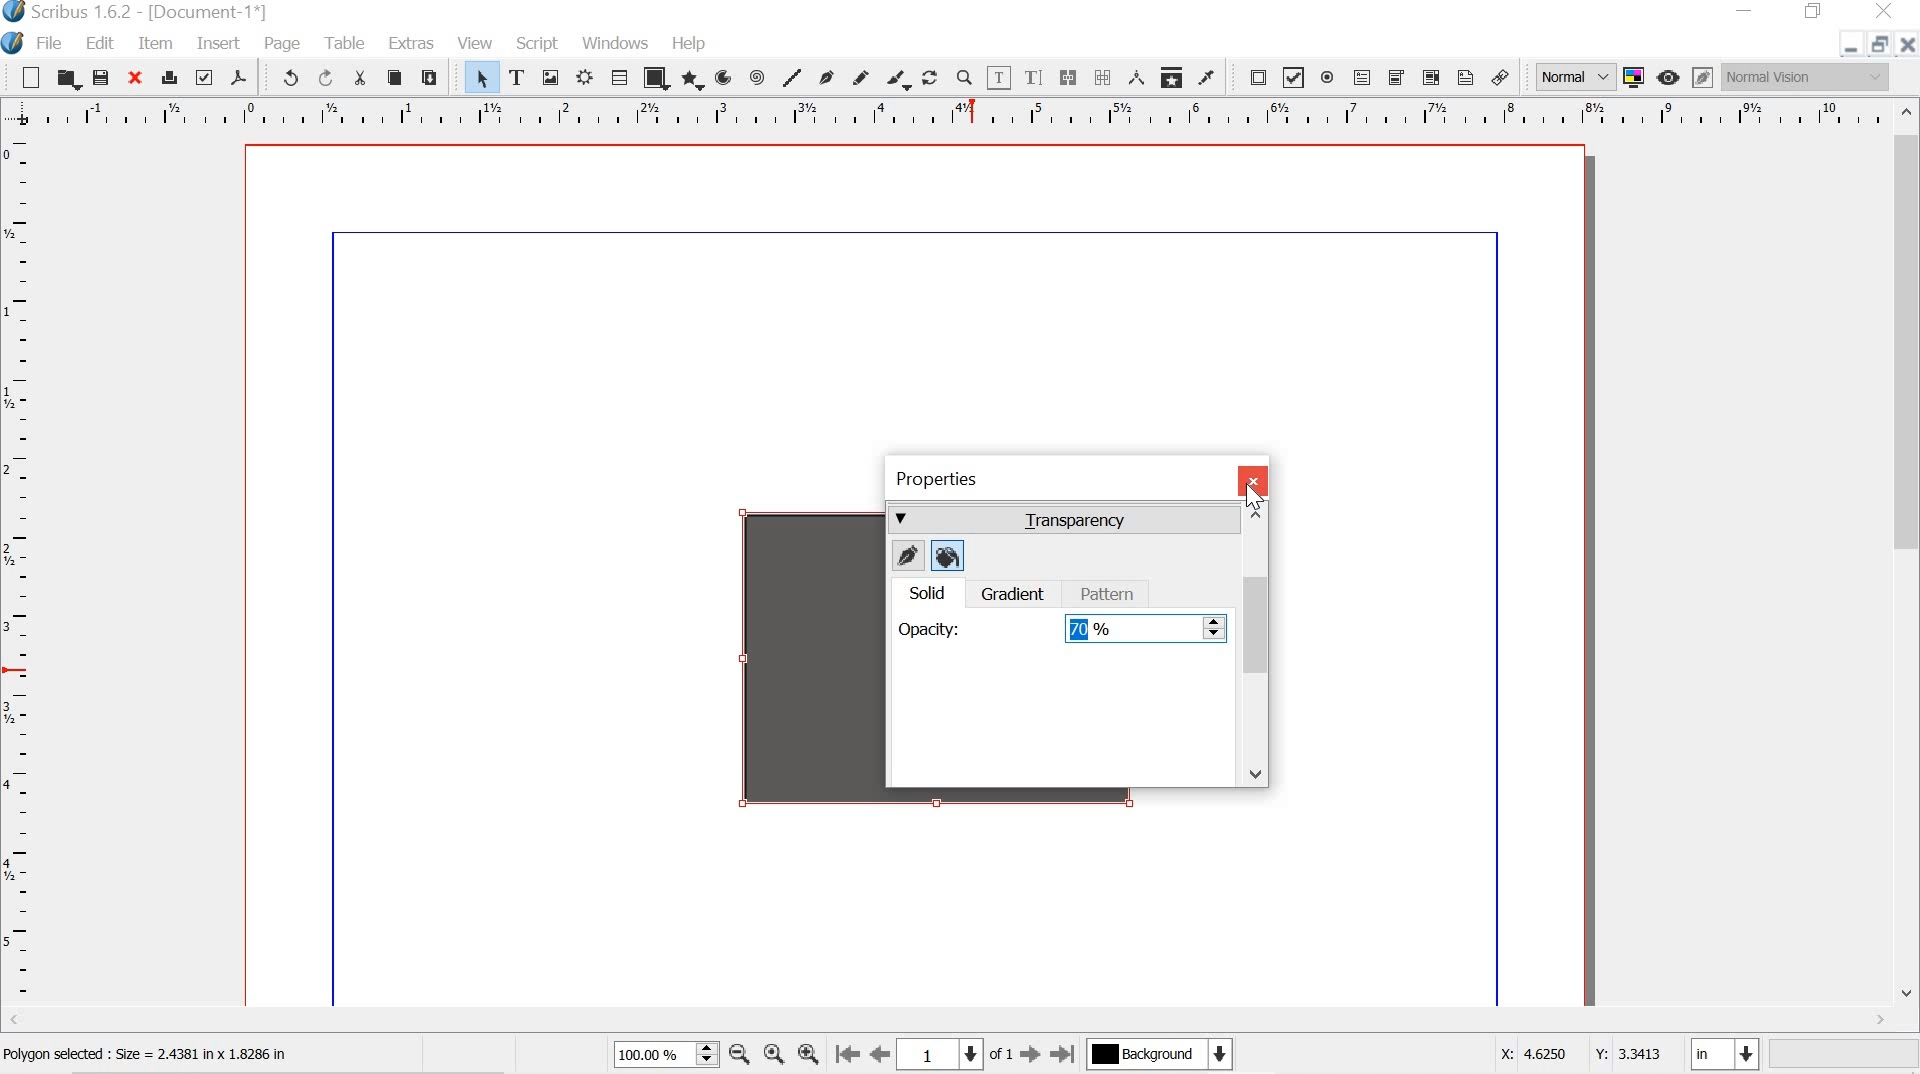 This screenshot has width=1920, height=1074. Describe the element at coordinates (878, 1056) in the screenshot. I see `go to previous page` at that location.